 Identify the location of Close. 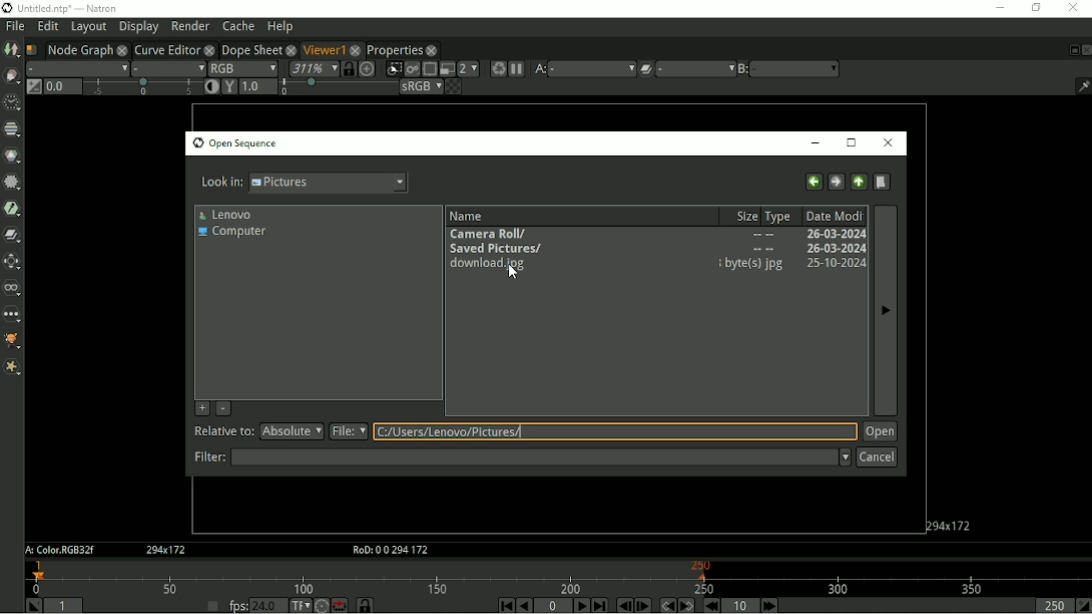
(885, 142).